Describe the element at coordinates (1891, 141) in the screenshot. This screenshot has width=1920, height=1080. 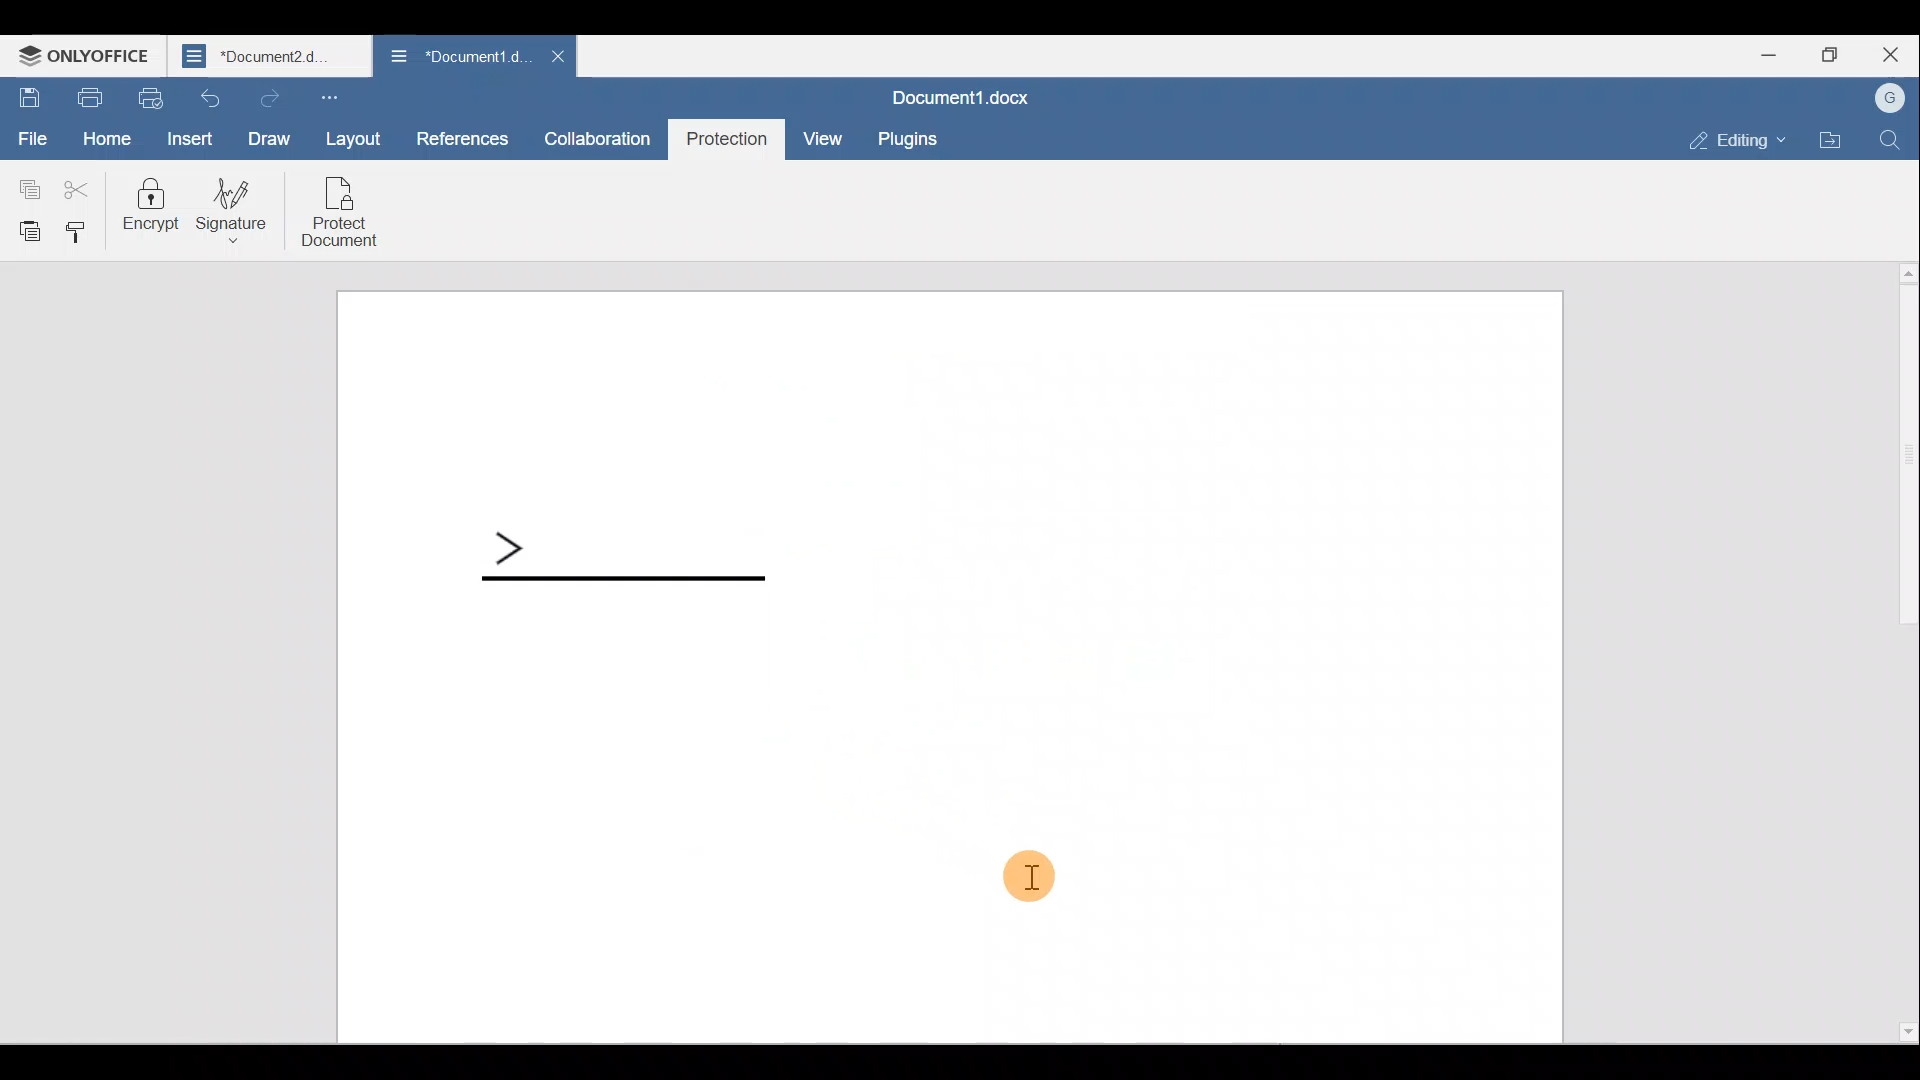
I see `Find` at that location.